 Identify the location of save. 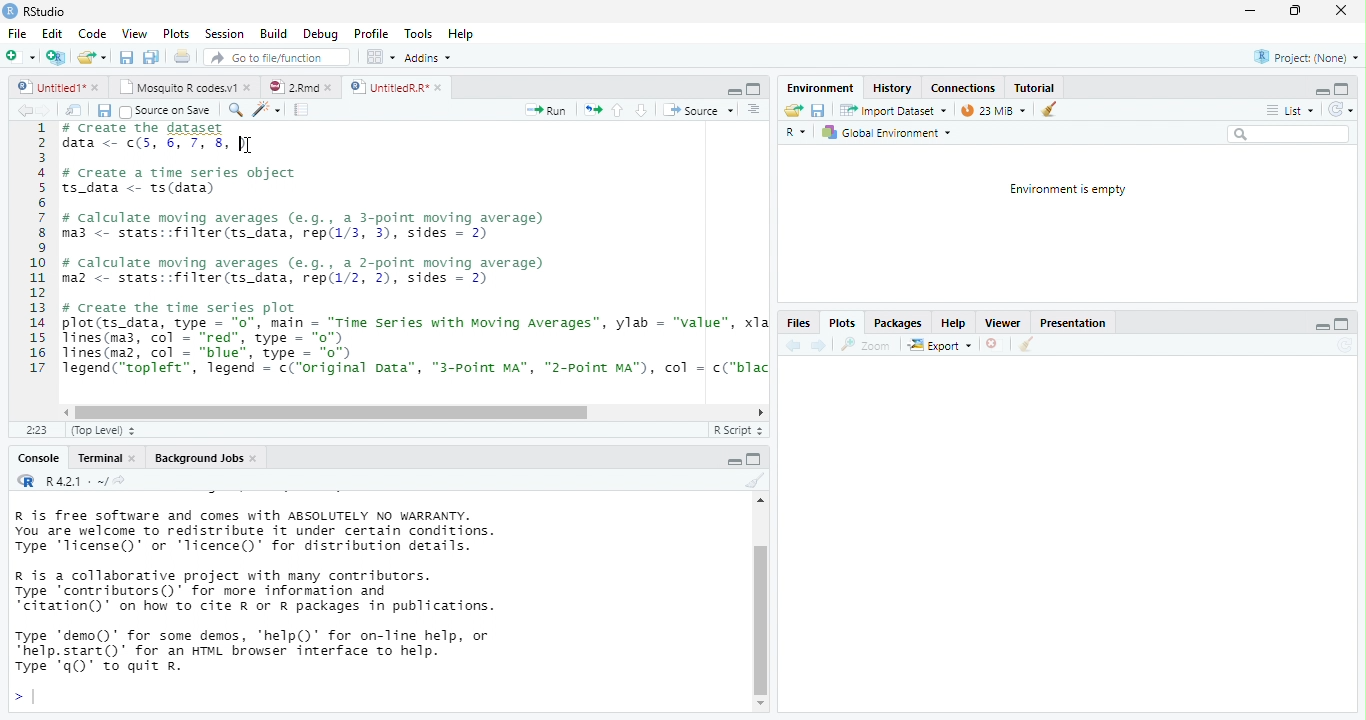
(103, 111).